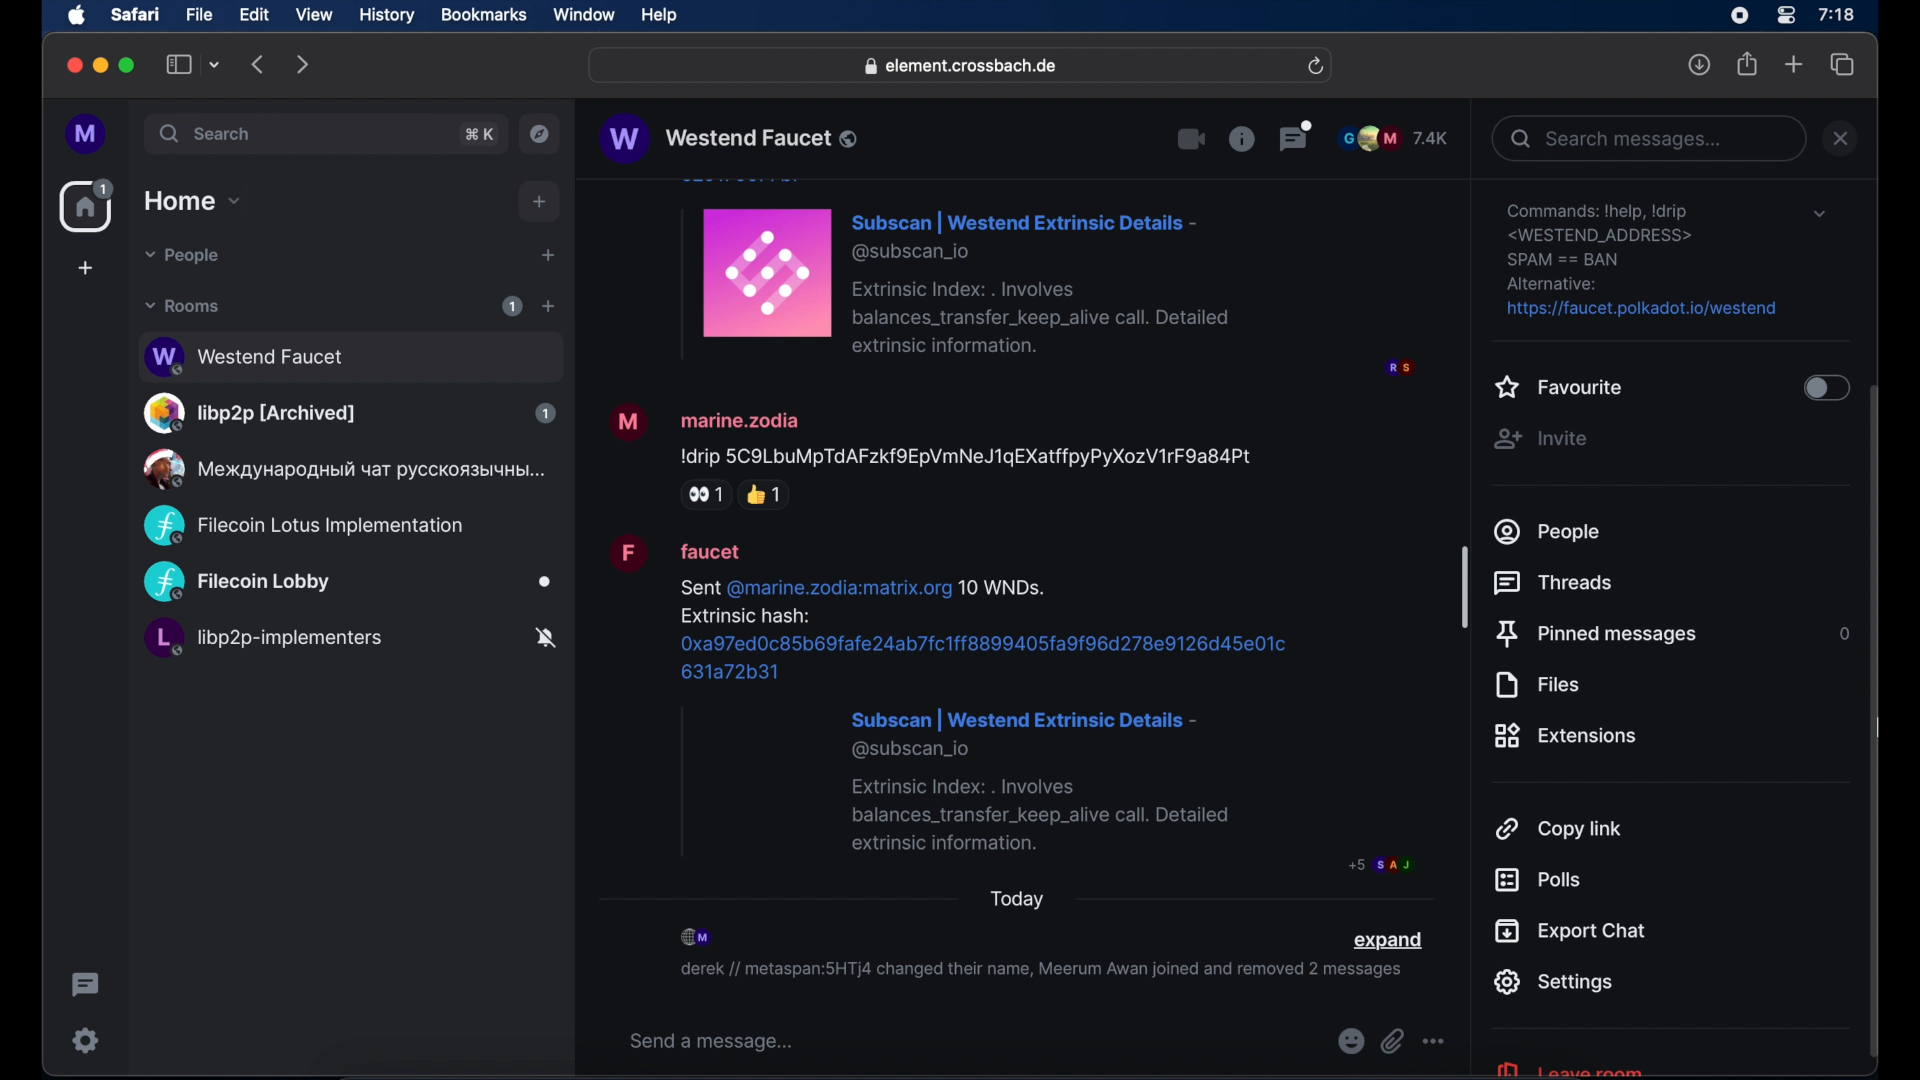  I want to click on apple icon, so click(77, 16).